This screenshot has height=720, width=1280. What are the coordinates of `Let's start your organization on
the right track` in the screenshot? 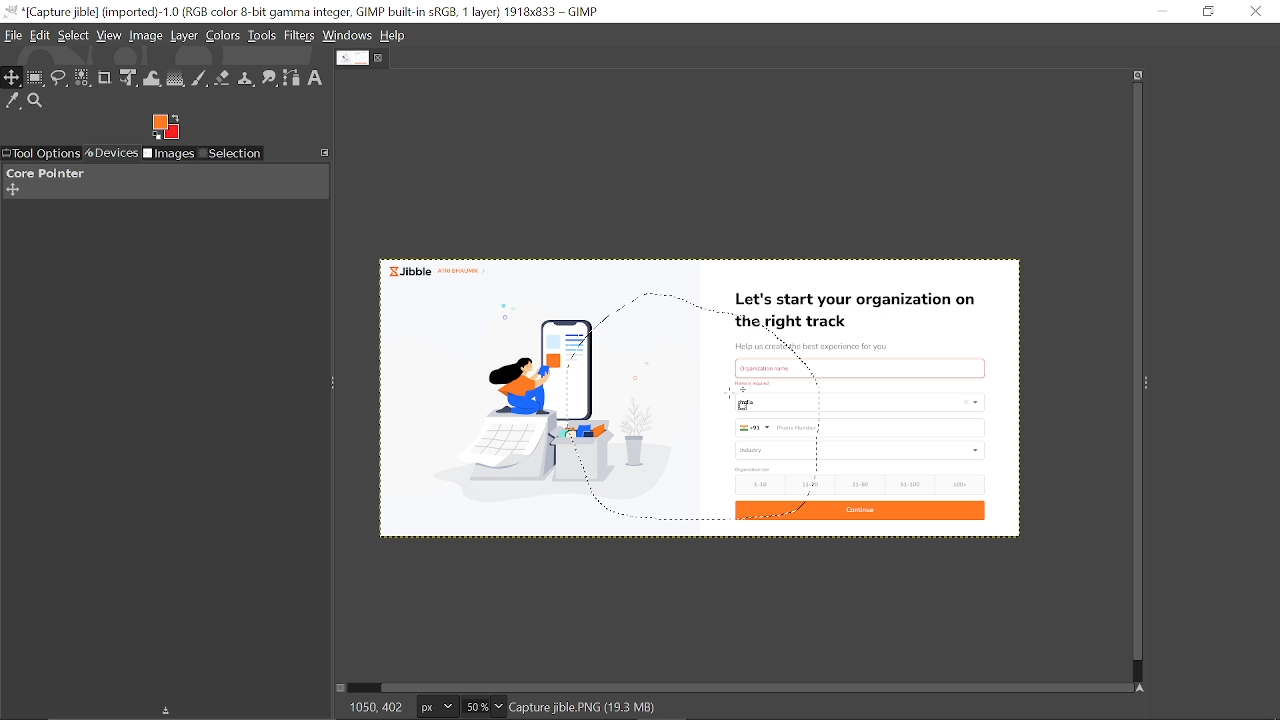 It's located at (859, 312).